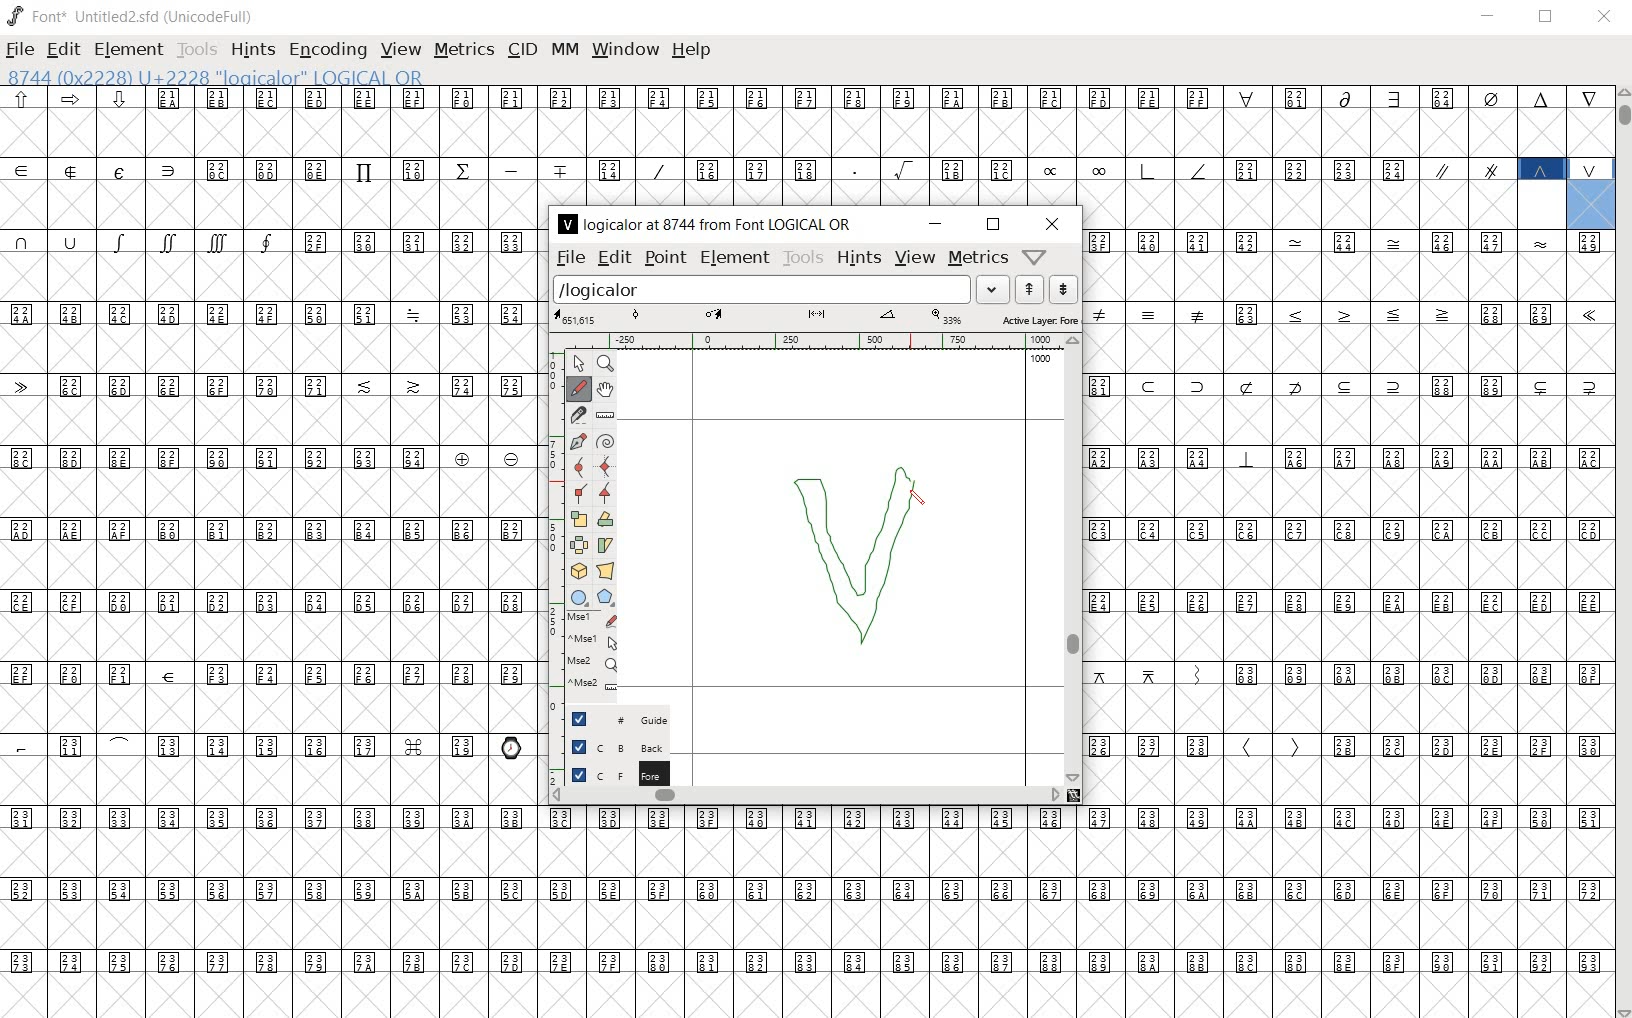 The width and height of the screenshot is (1632, 1018). I want to click on Rotate the selection, so click(604, 546).